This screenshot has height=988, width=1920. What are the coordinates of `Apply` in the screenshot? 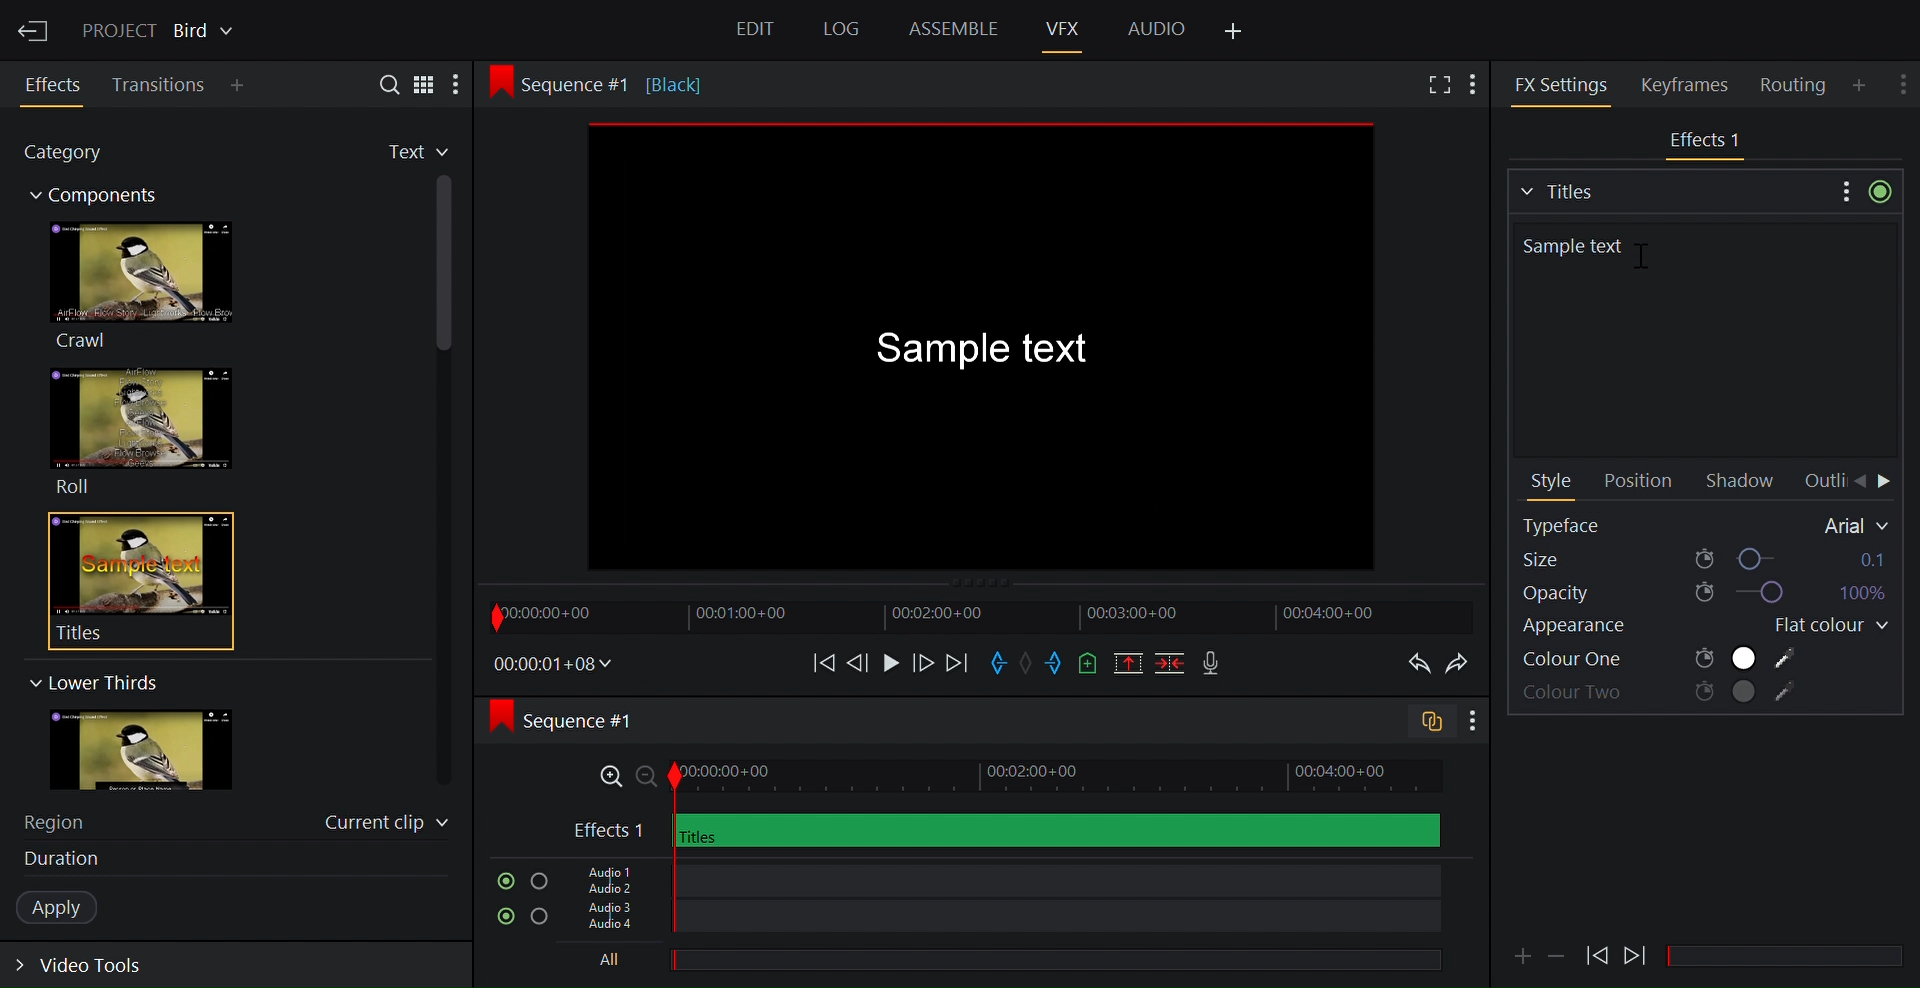 It's located at (67, 908).